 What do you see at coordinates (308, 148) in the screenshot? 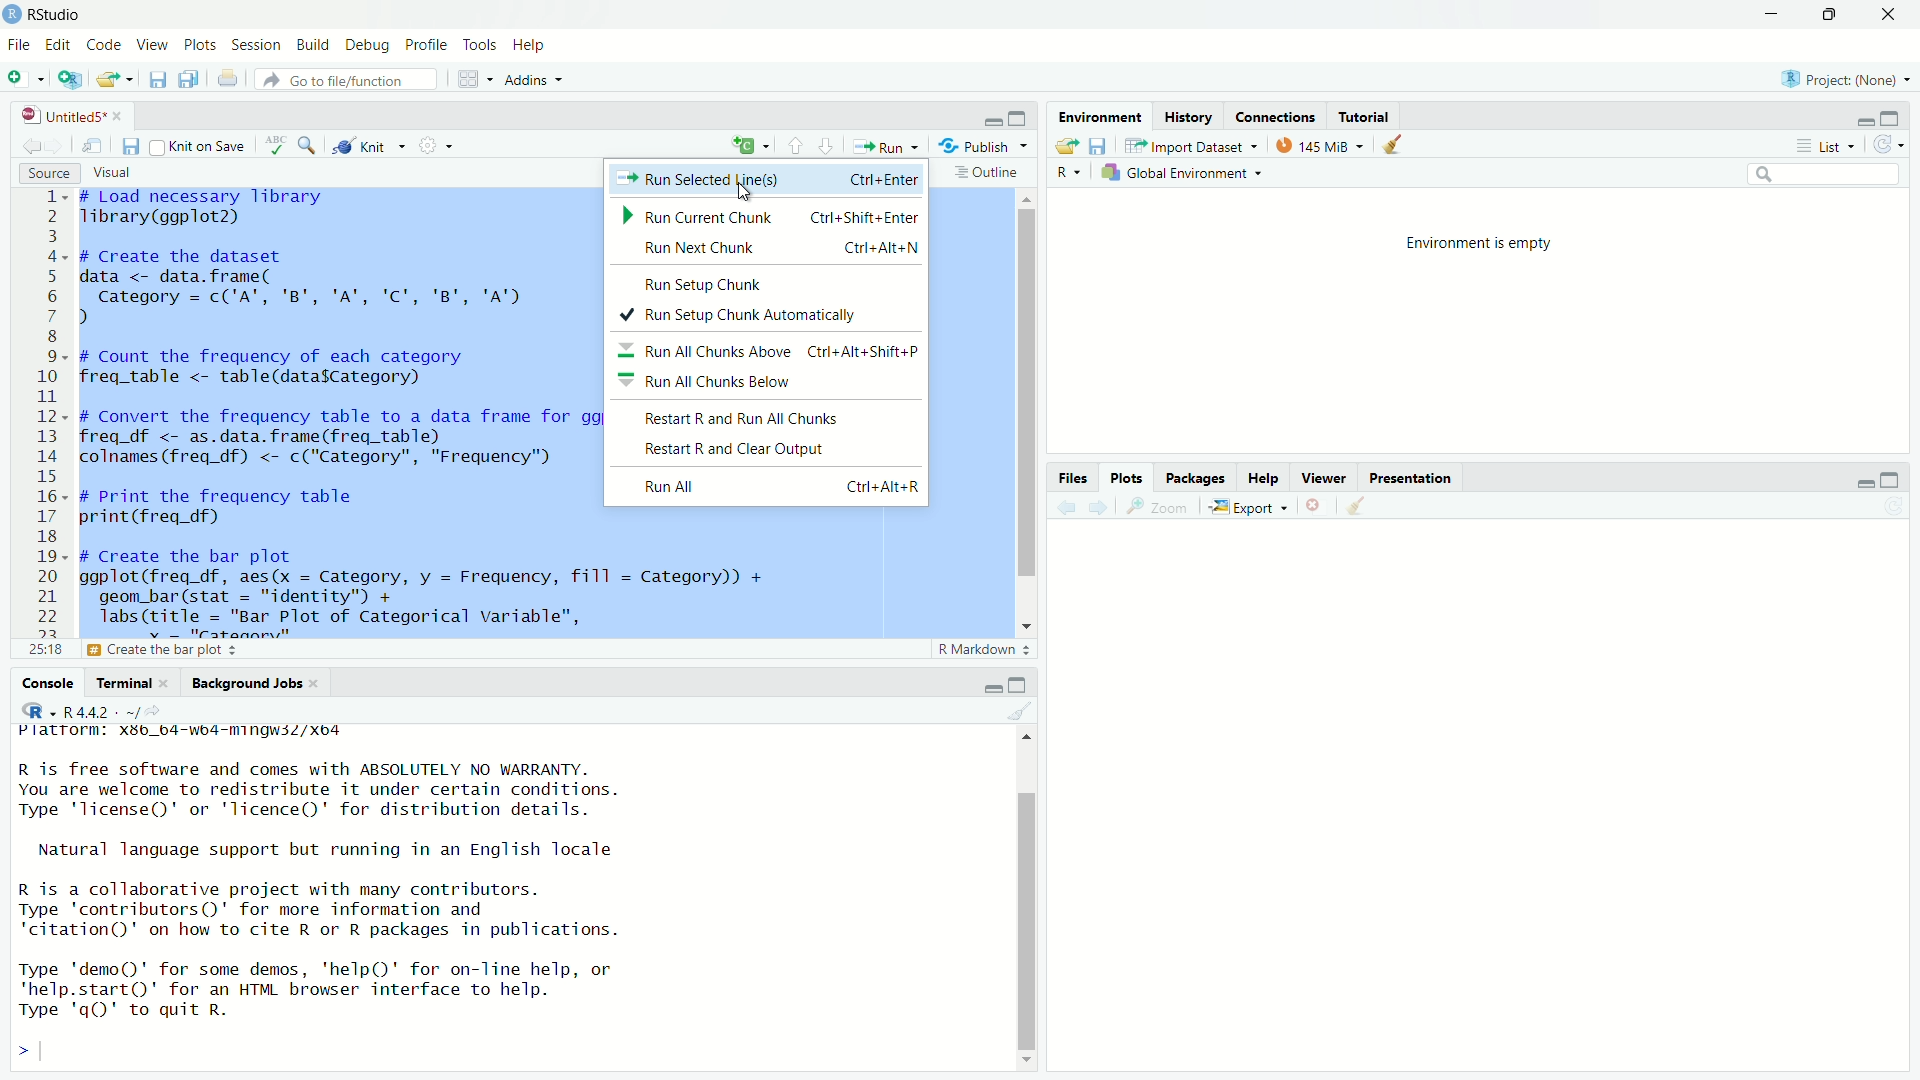
I see `find and replace` at bounding box center [308, 148].